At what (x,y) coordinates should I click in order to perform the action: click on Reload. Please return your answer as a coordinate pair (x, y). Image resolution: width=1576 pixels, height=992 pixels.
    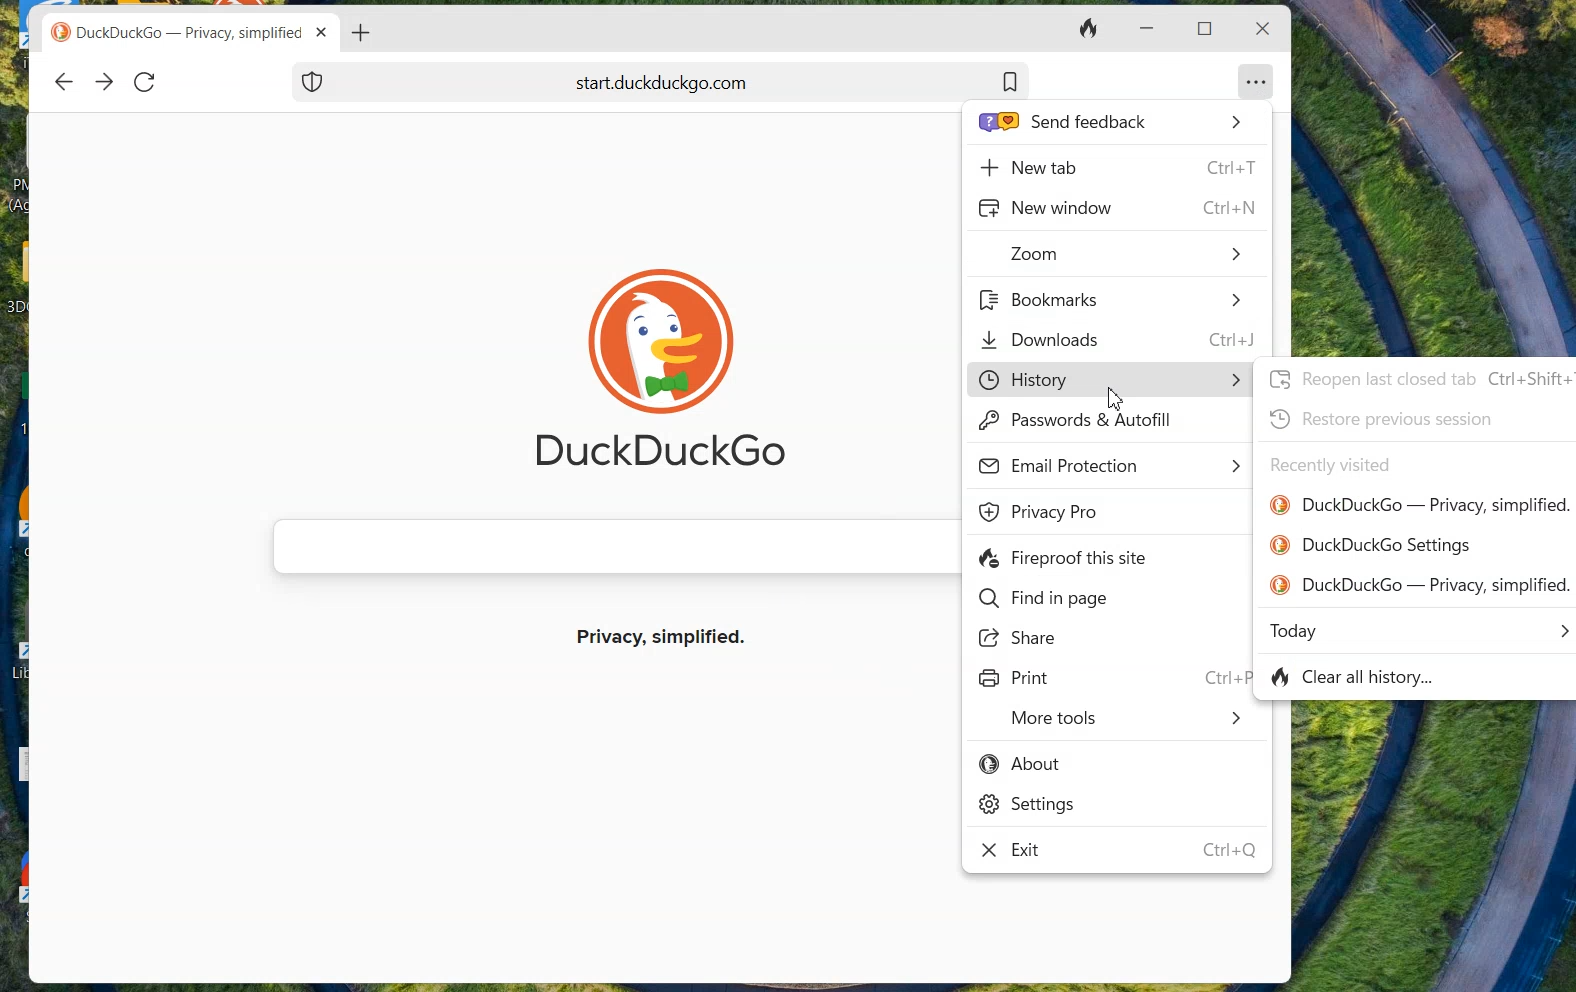
    Looking at the image, I should click on (145, 81).